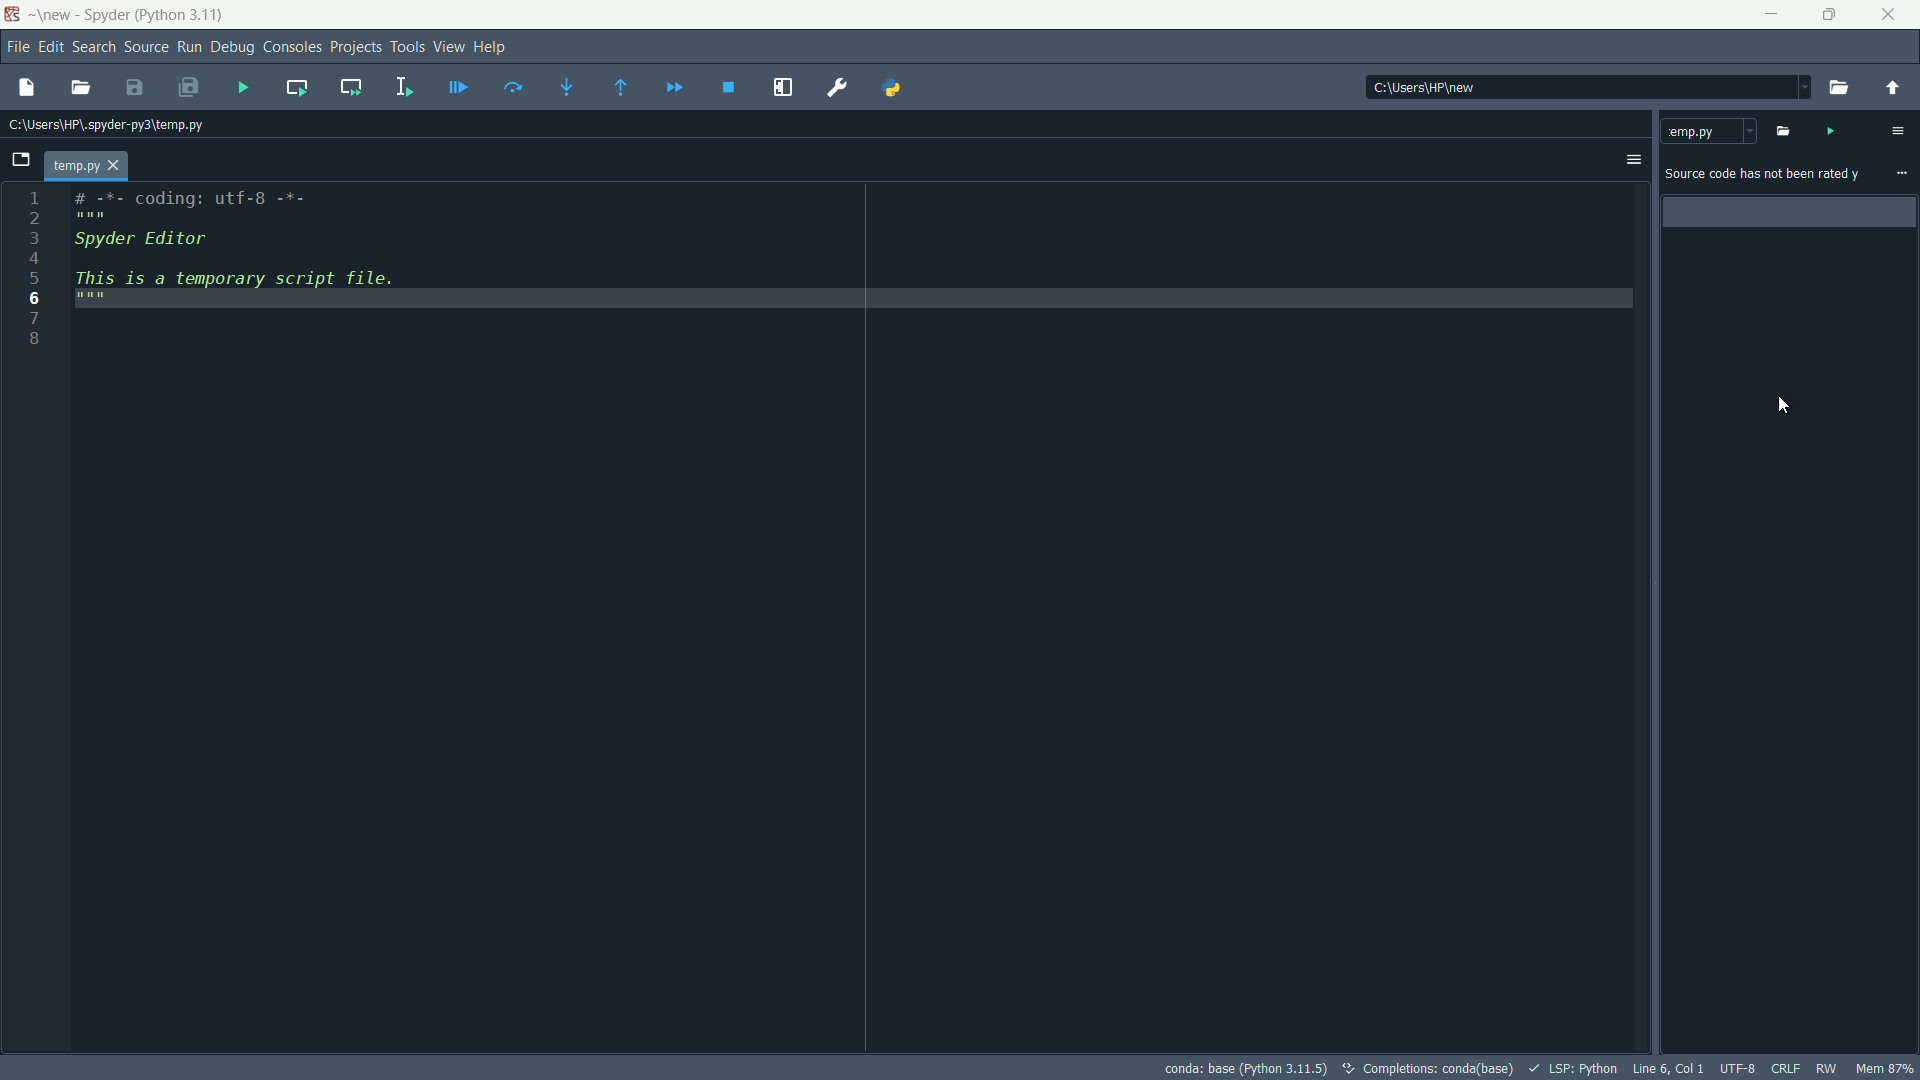  I want to click on preferences, so click(841, 88).